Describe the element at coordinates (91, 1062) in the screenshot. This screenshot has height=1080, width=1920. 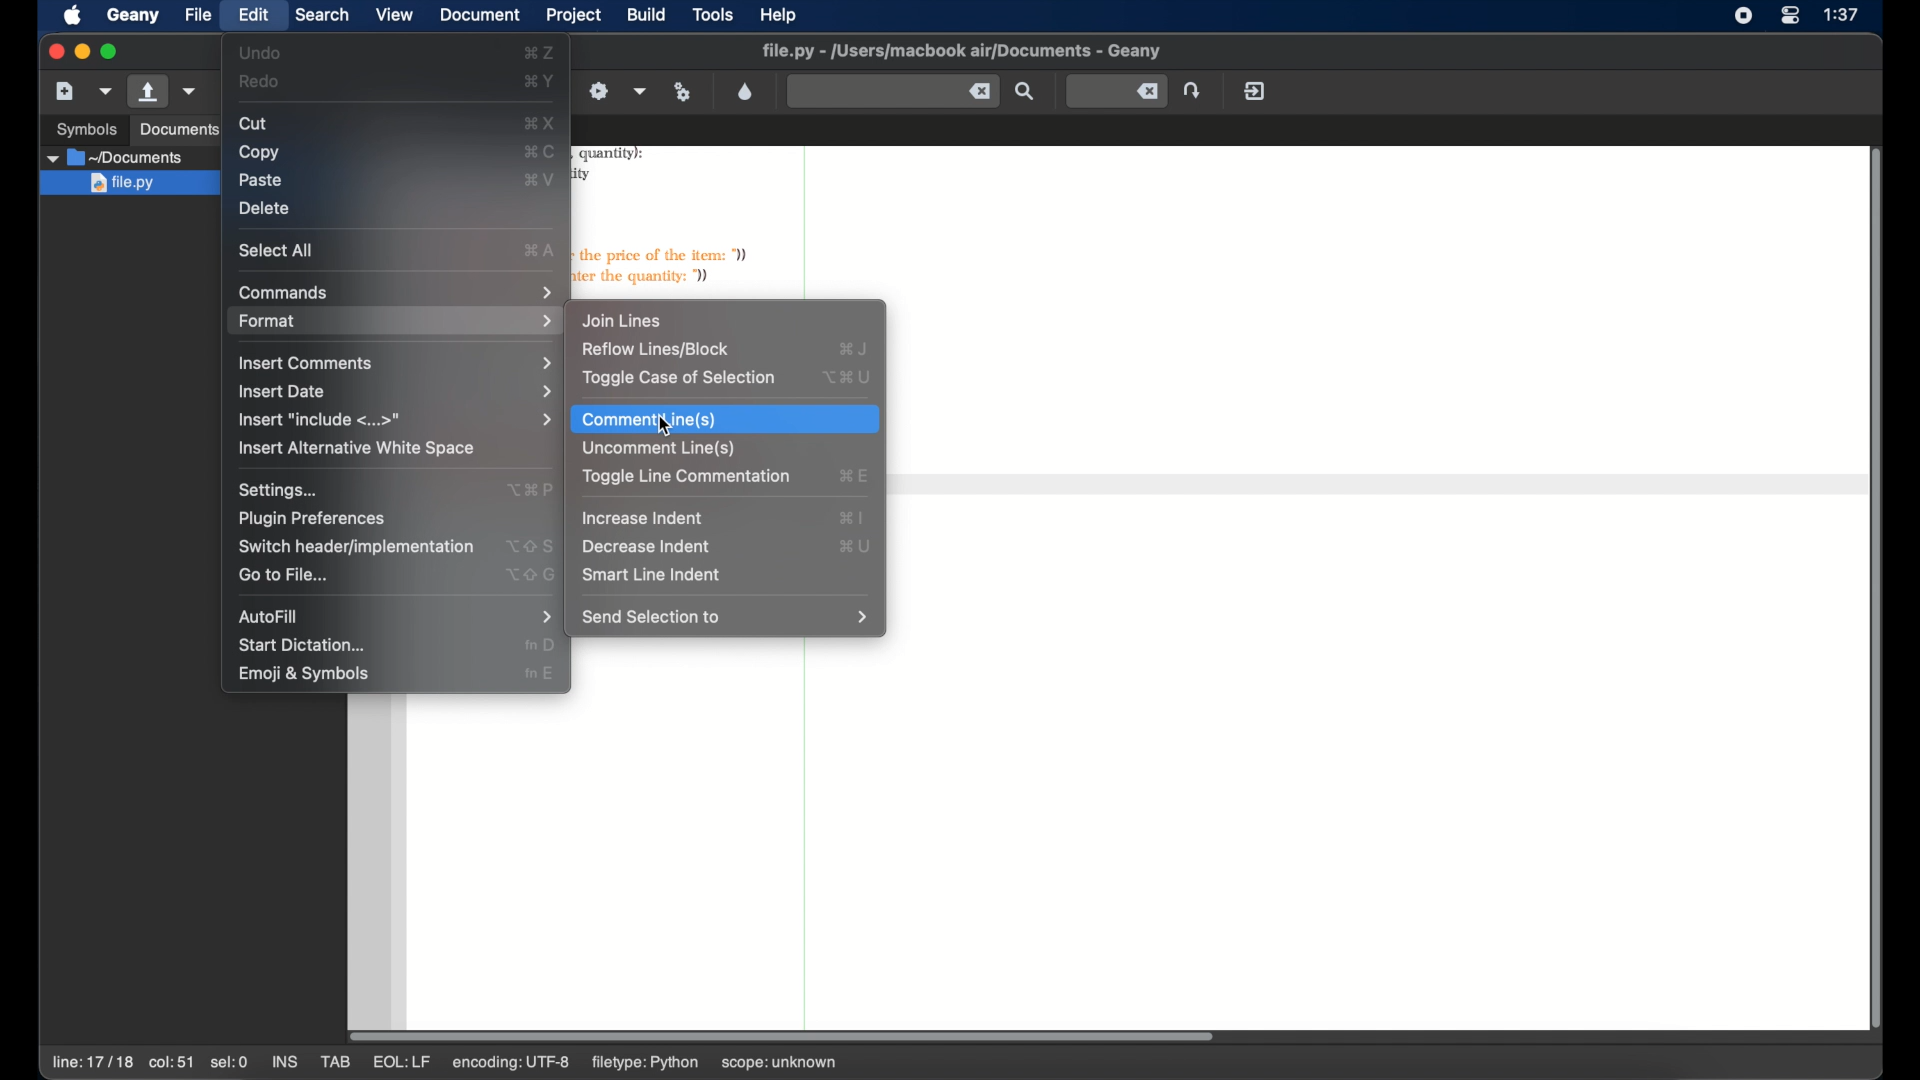
I see `line 17/17` at that location.